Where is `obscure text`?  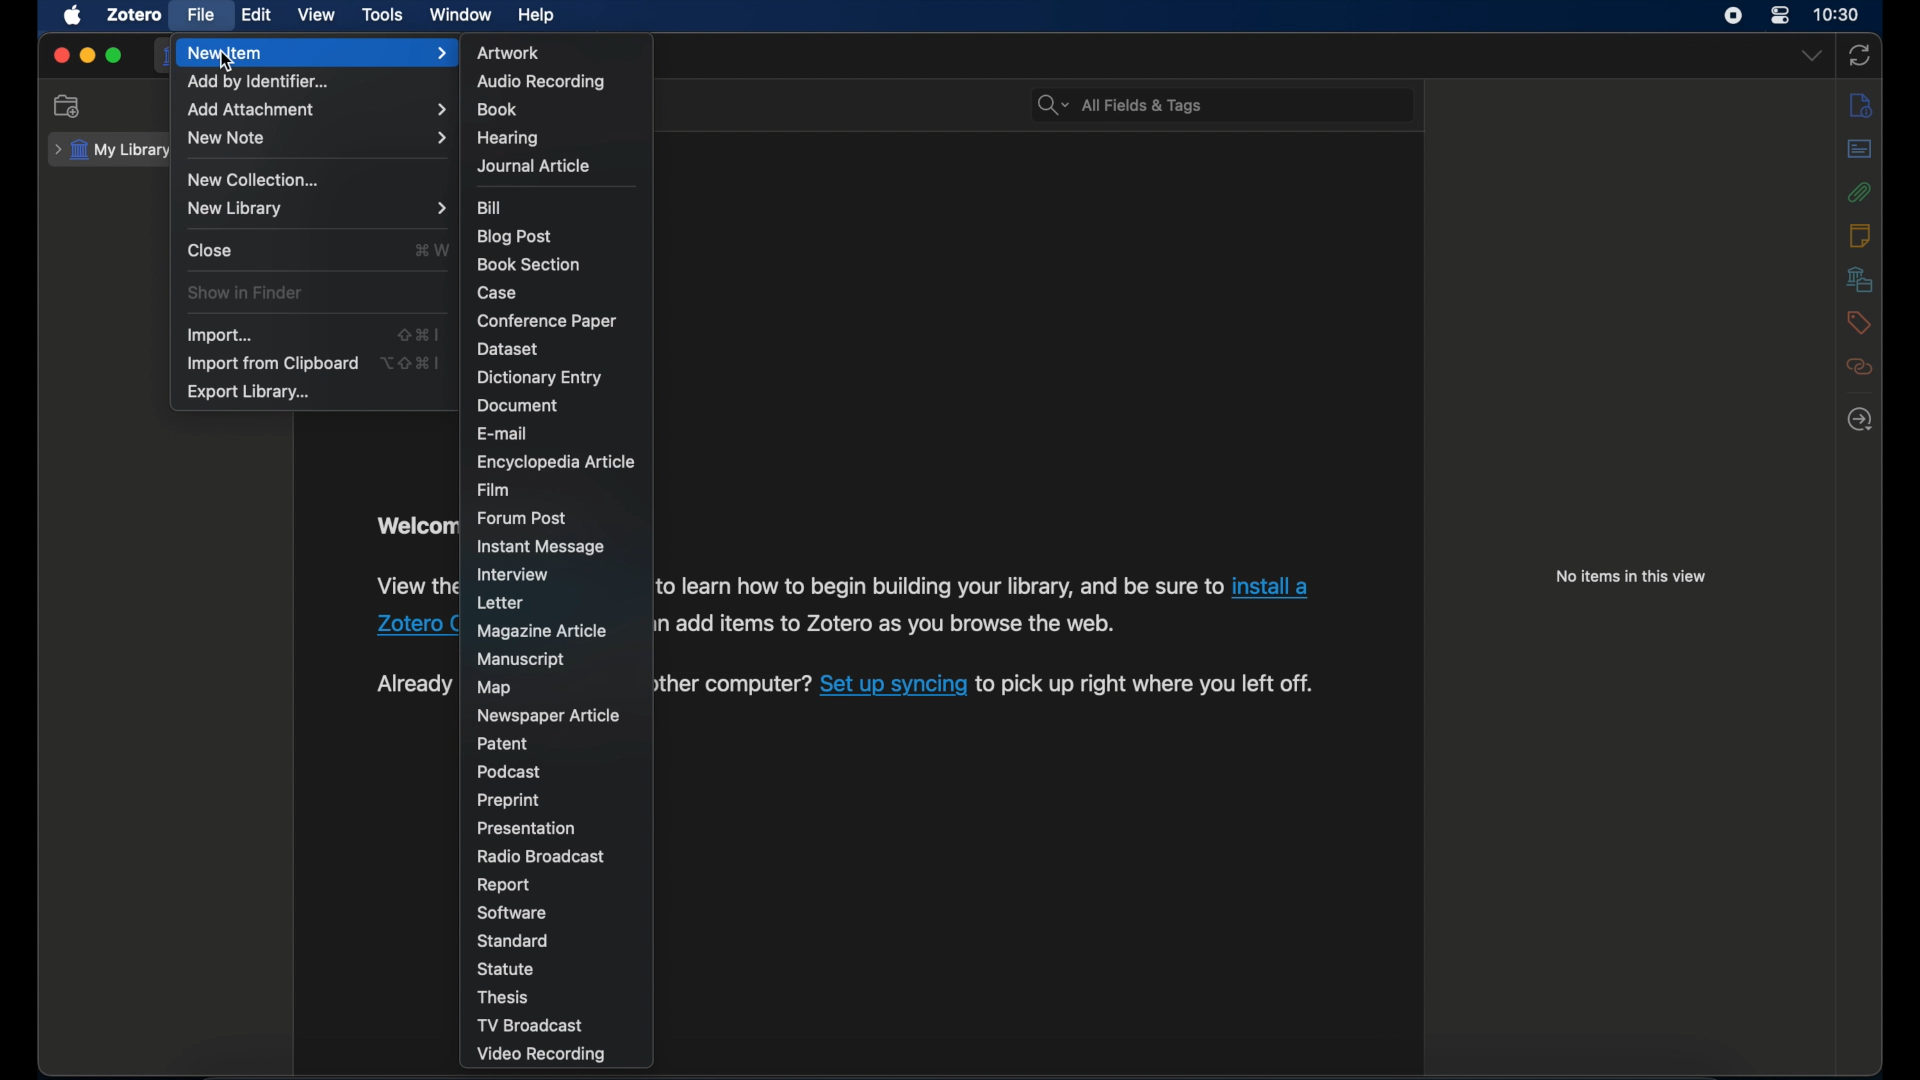
obscure text is located at coordinates (413, 522).